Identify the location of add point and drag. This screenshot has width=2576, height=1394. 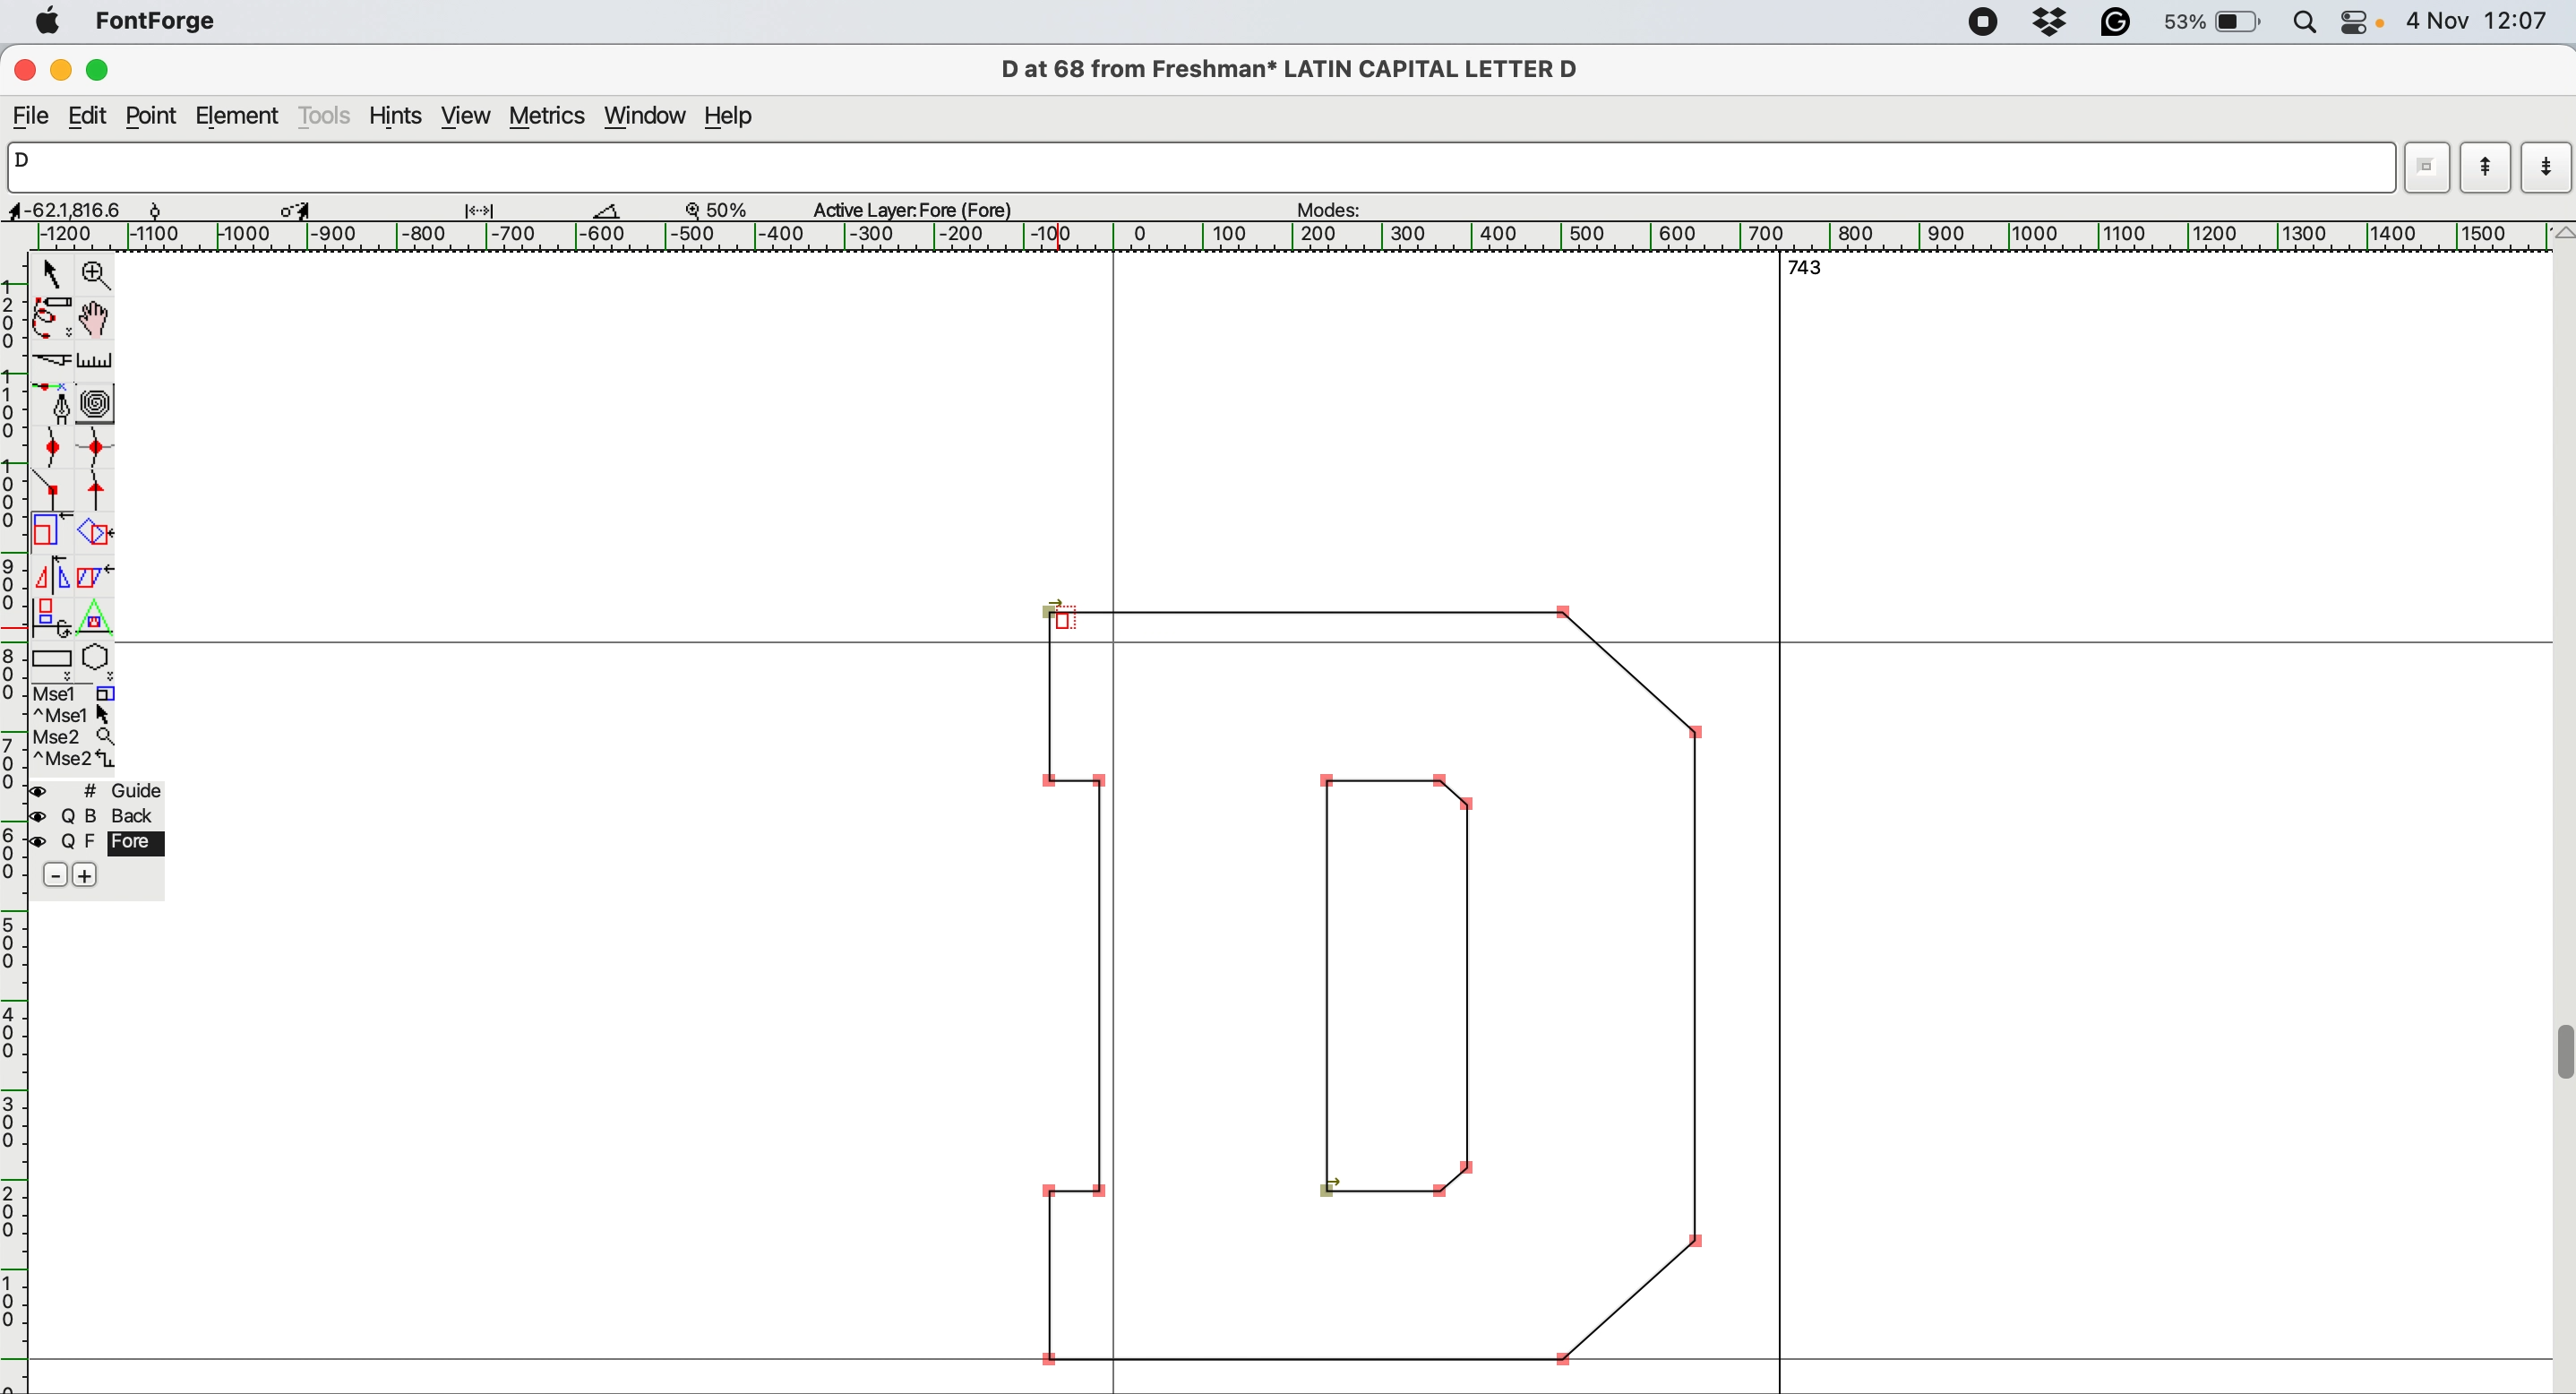
(50, 402).